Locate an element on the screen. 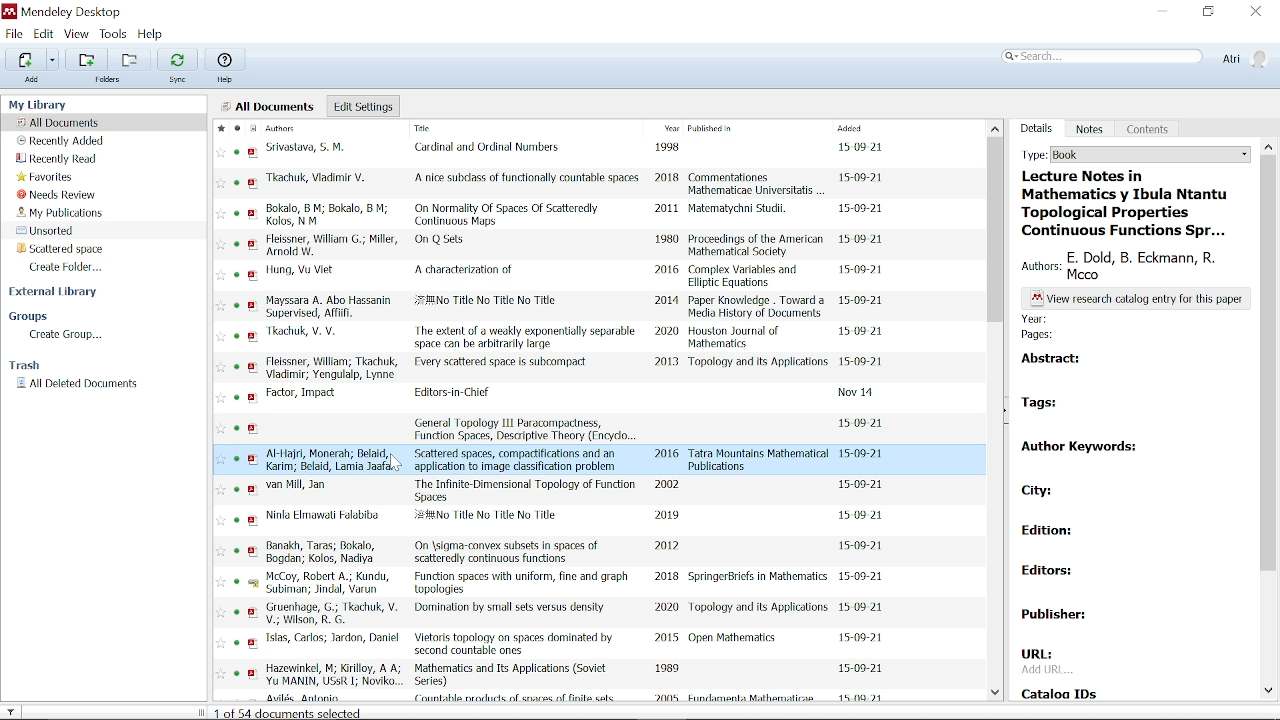 Image resolution: width=1280 pixels, height=720 pixels. Title is located at coordinates (464, 130).